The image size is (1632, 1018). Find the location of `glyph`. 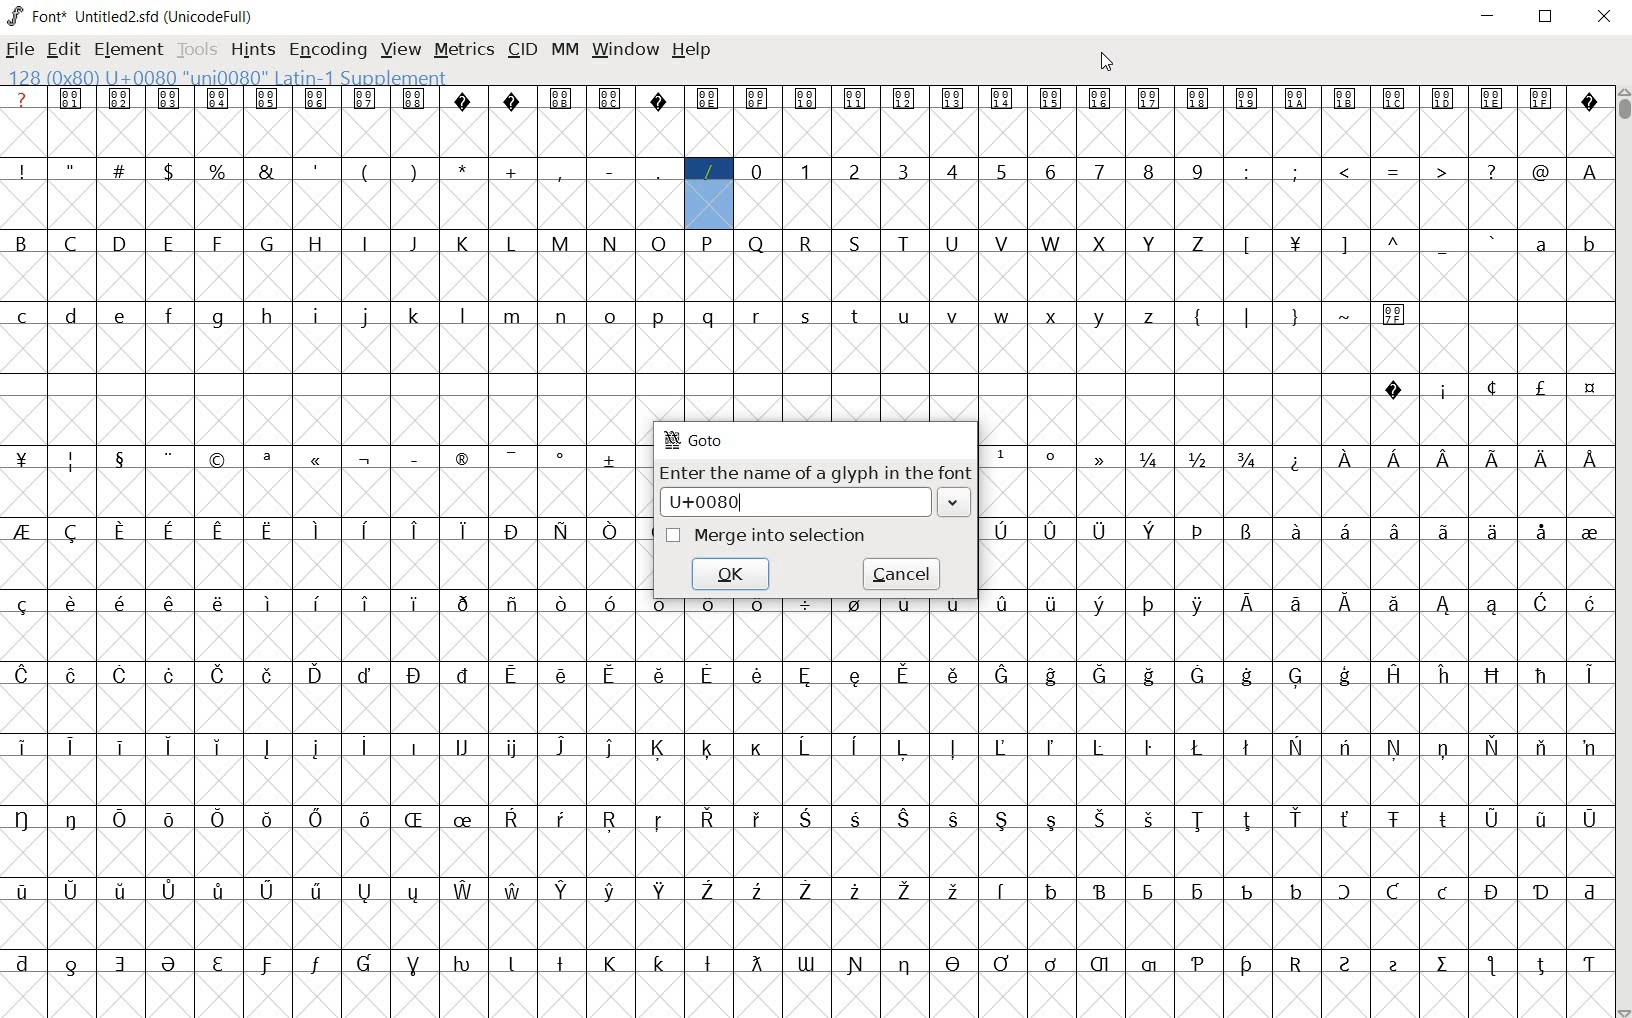

glyph is located at coordinates (1445, 460).